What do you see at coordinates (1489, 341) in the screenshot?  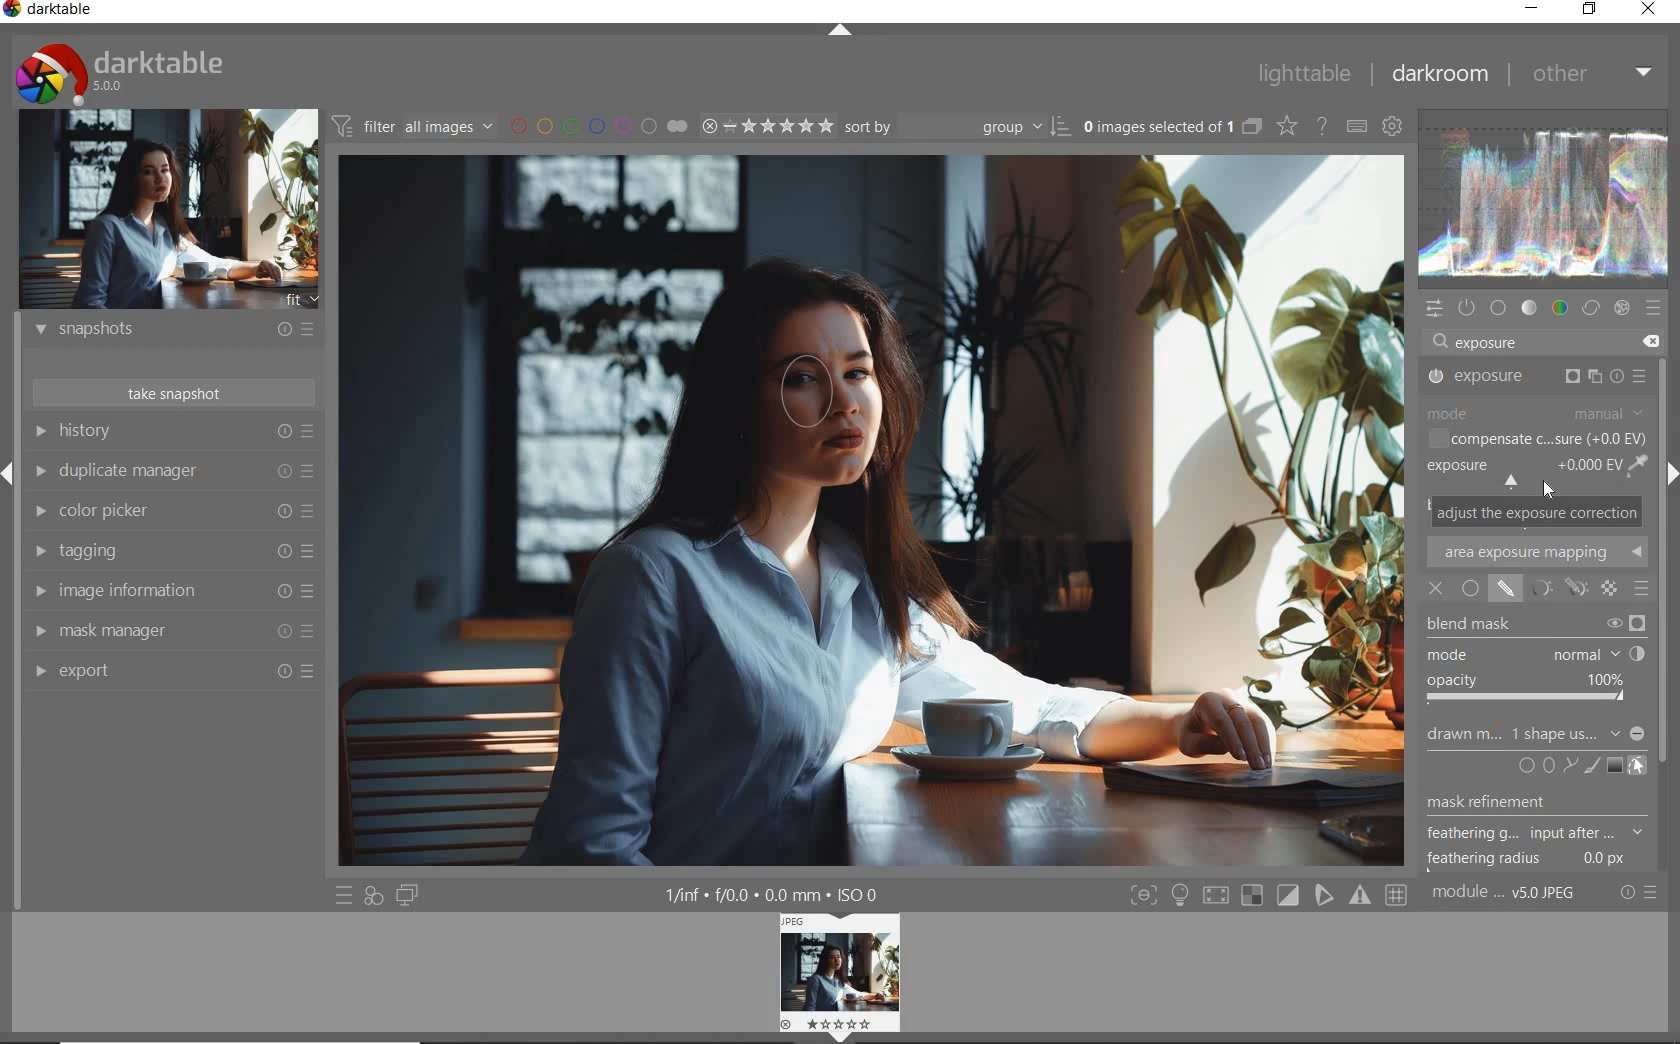 I see `exposure` at bounding box center [1489, 341].